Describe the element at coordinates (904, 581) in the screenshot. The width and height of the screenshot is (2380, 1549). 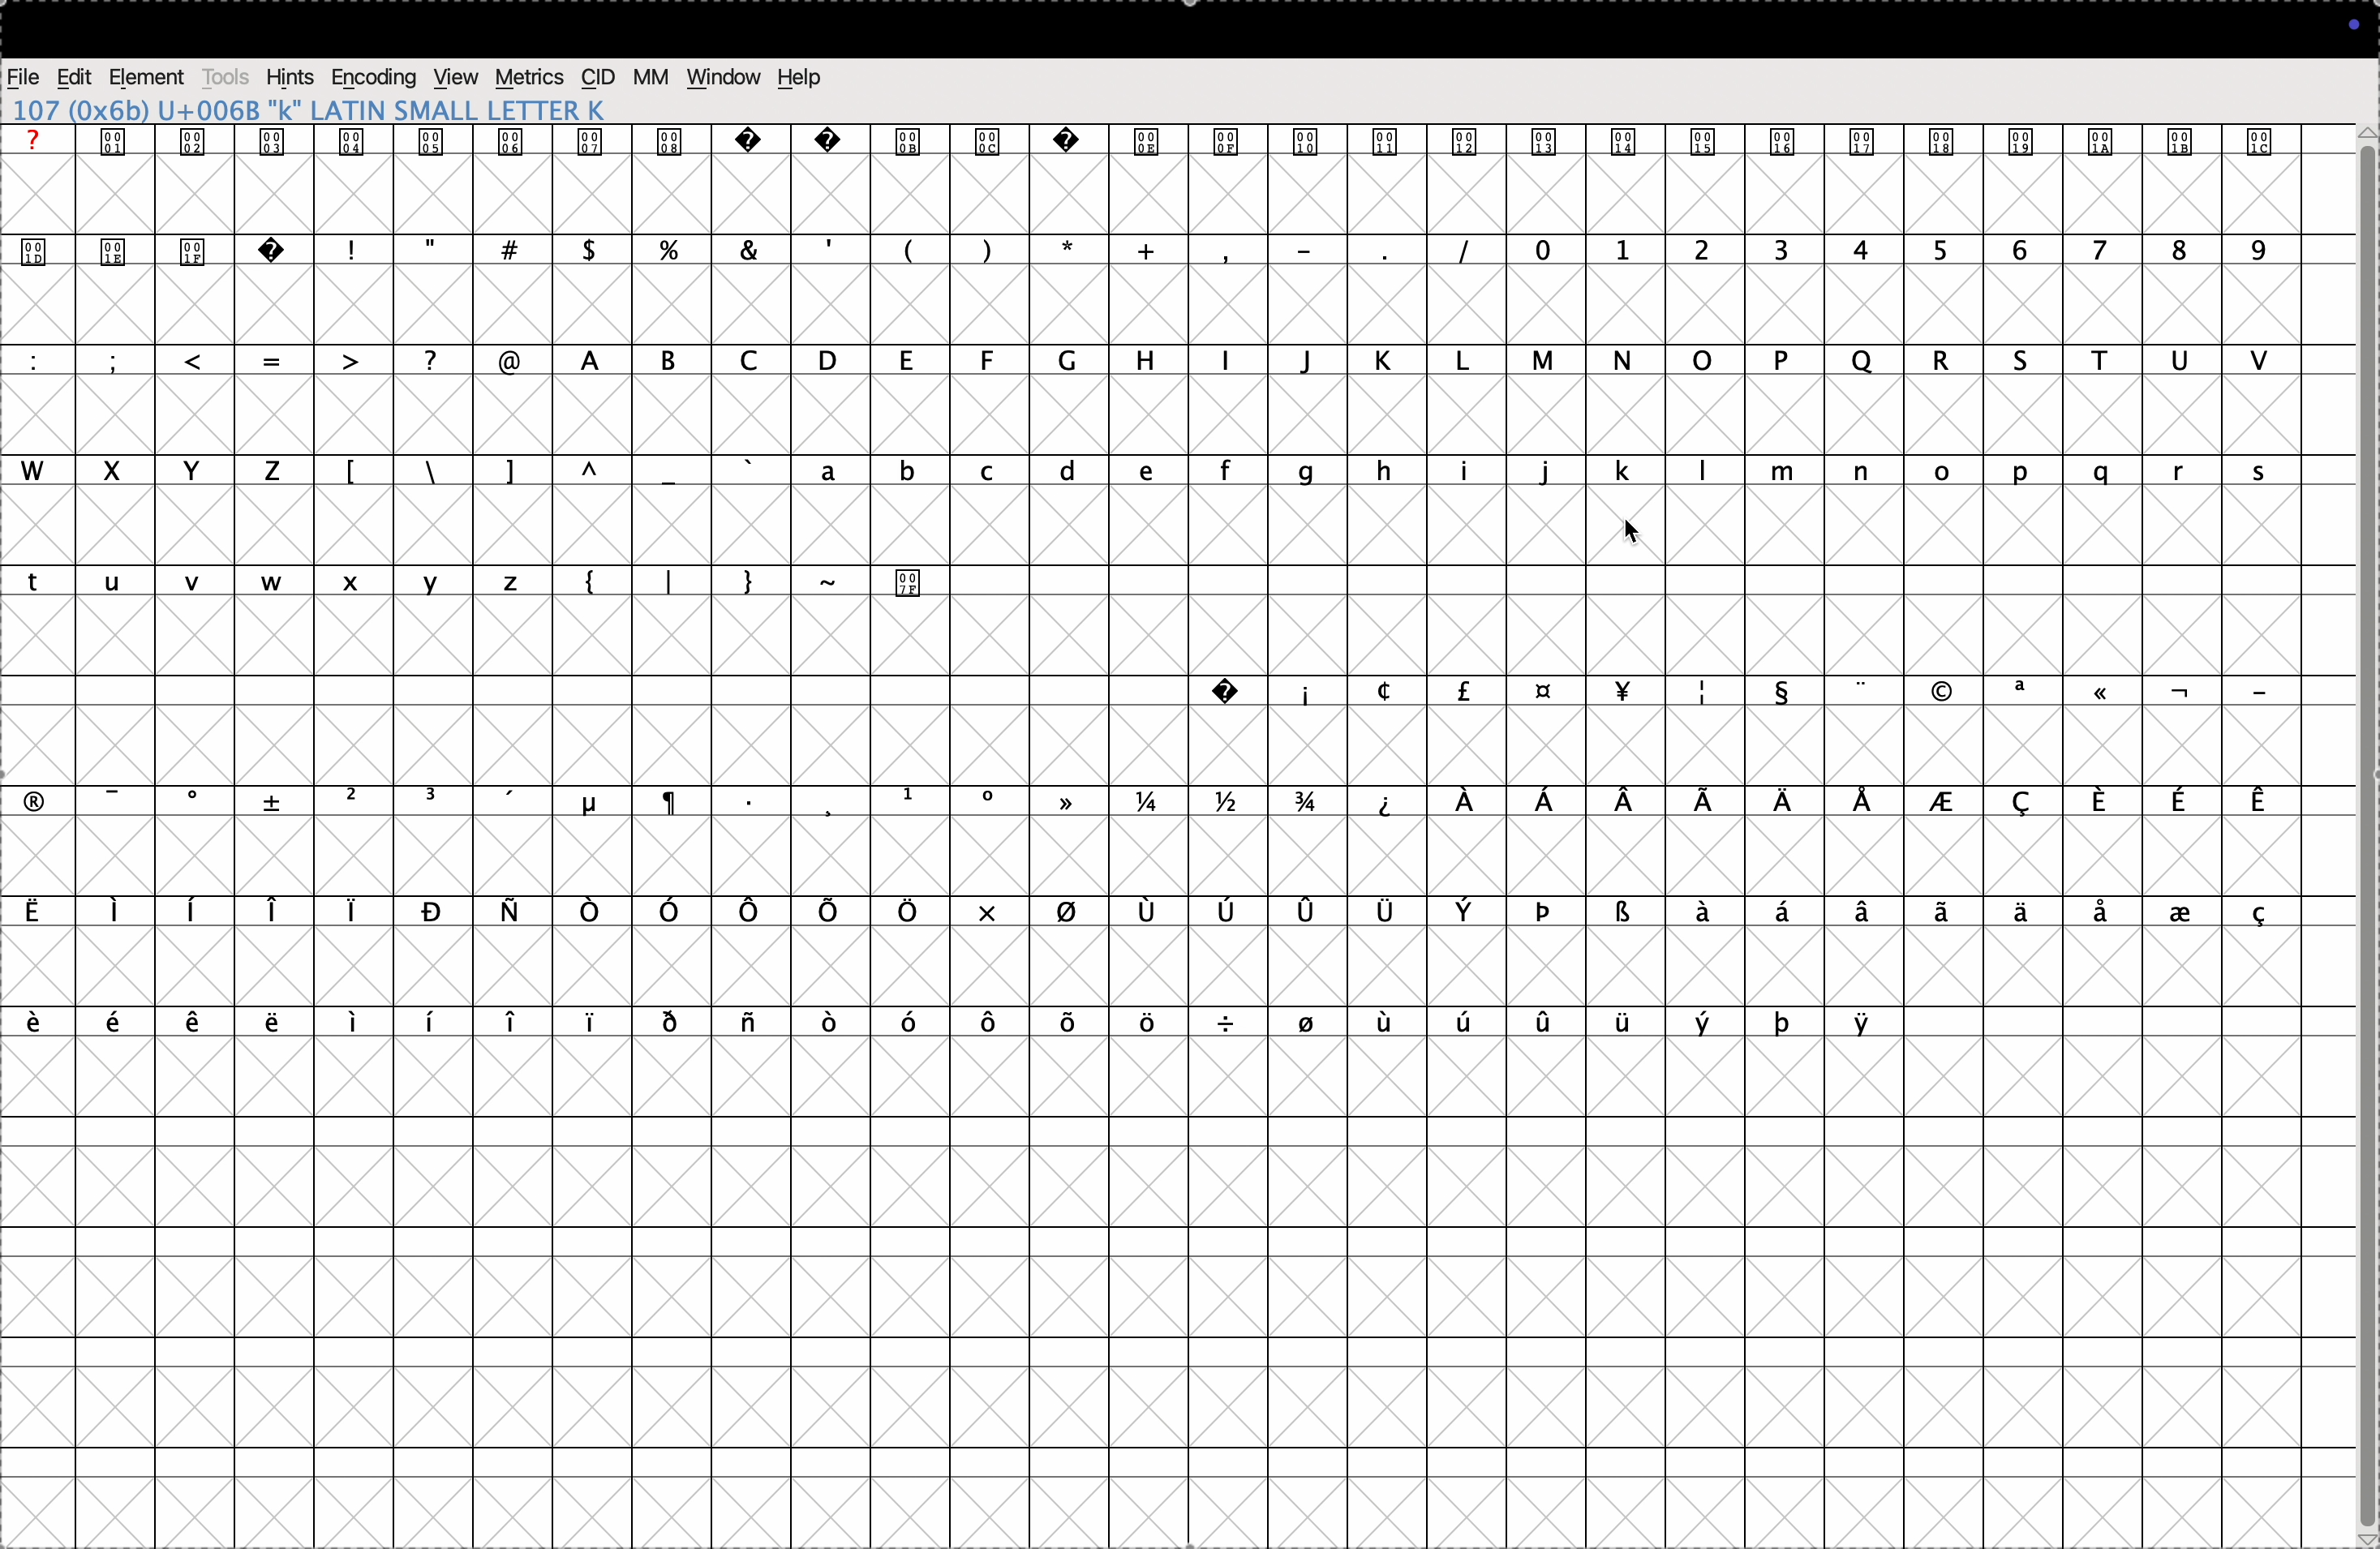
I see `` at that location.